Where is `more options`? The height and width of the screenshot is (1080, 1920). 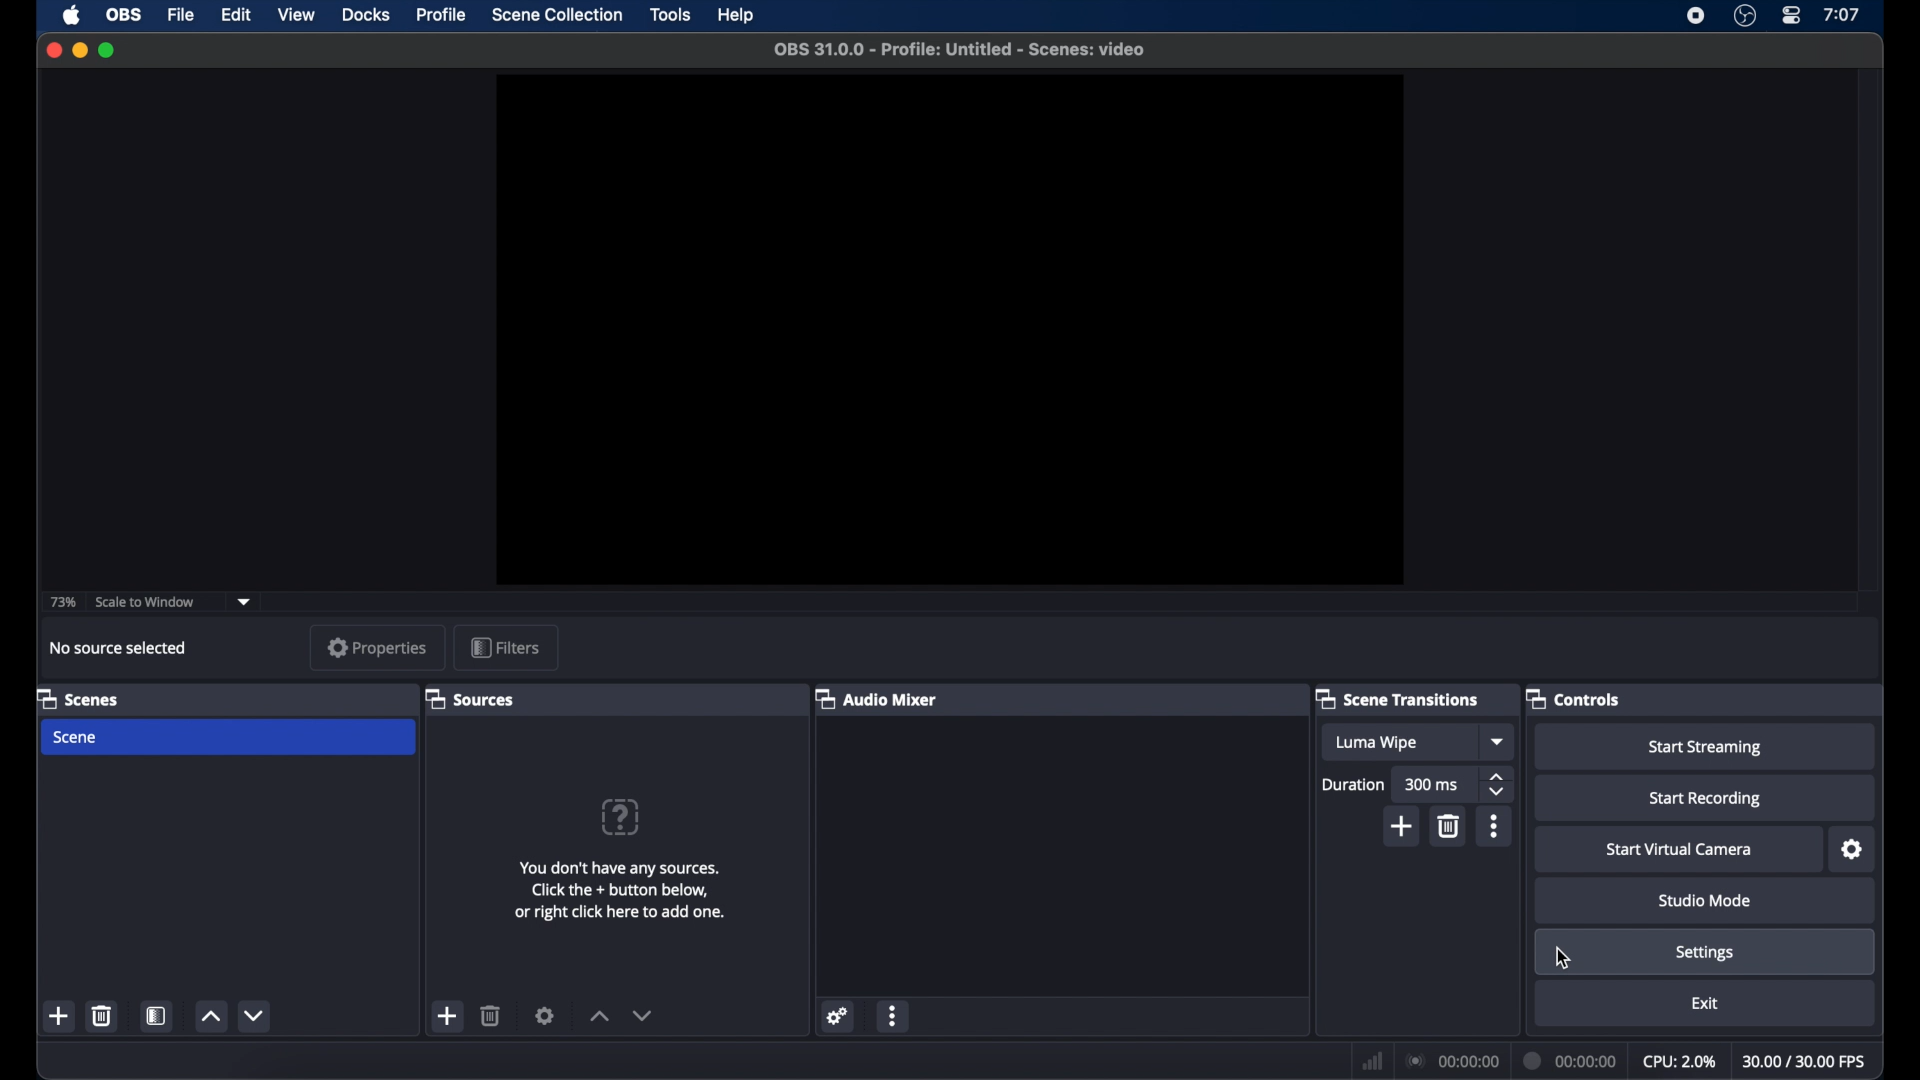
more options is located at coordinates (893, 1015).